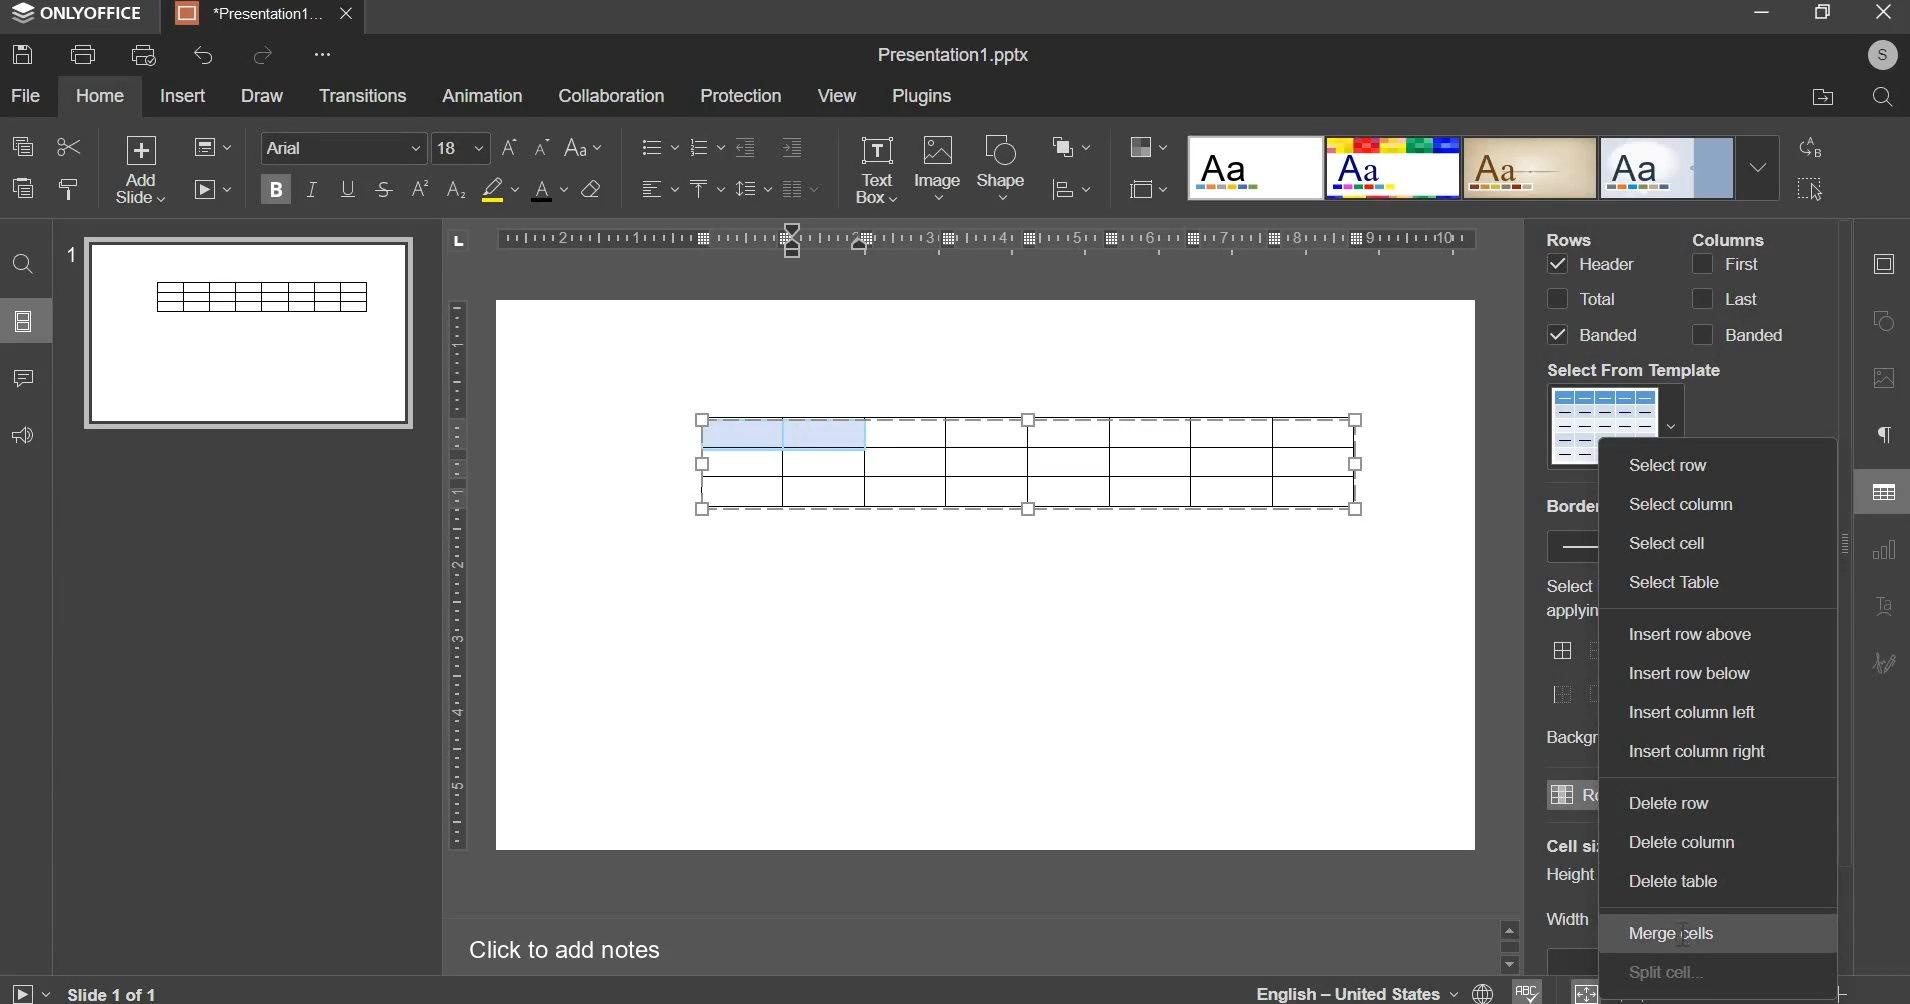 The height and width of the screenshot is (1004, 1910). I want to click on Background color, so click(1570, 740).